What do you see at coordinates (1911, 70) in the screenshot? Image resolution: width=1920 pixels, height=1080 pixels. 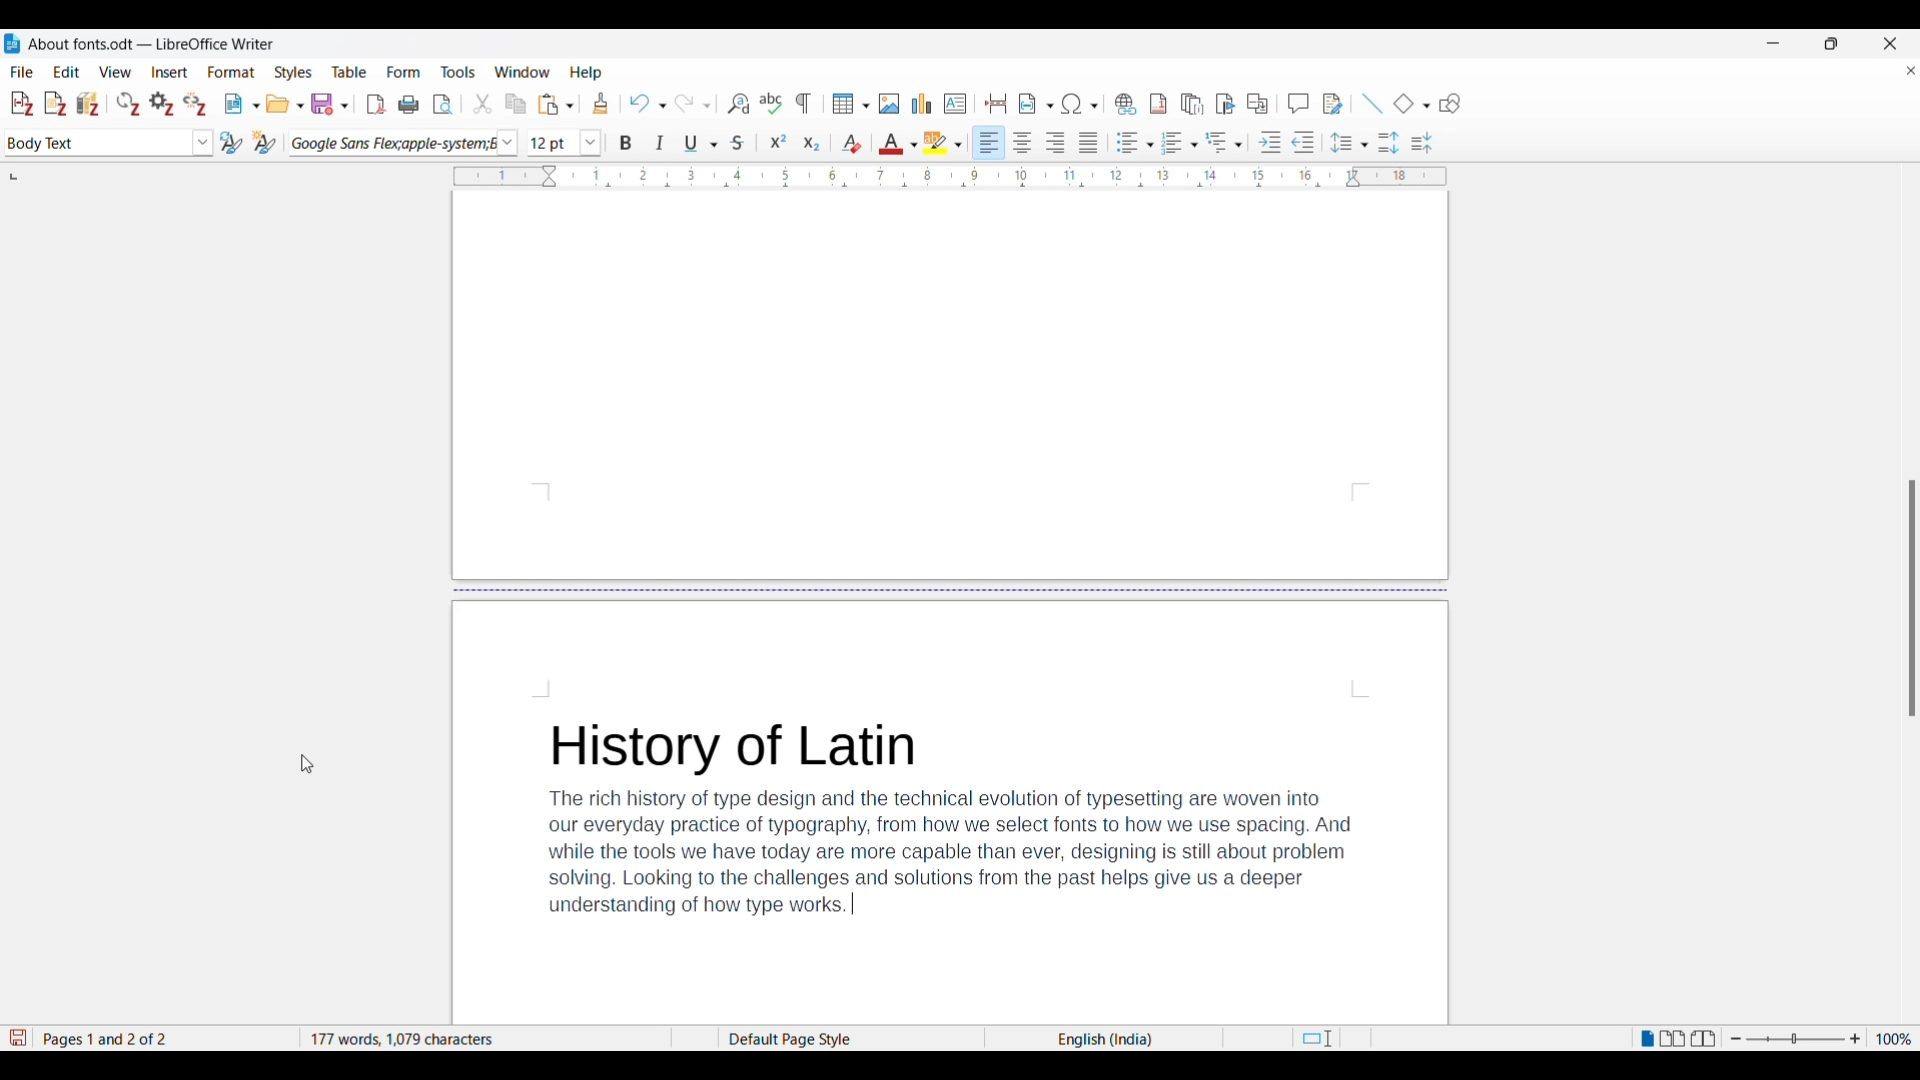 I see `Close document` at bounding box center [1911, 70].